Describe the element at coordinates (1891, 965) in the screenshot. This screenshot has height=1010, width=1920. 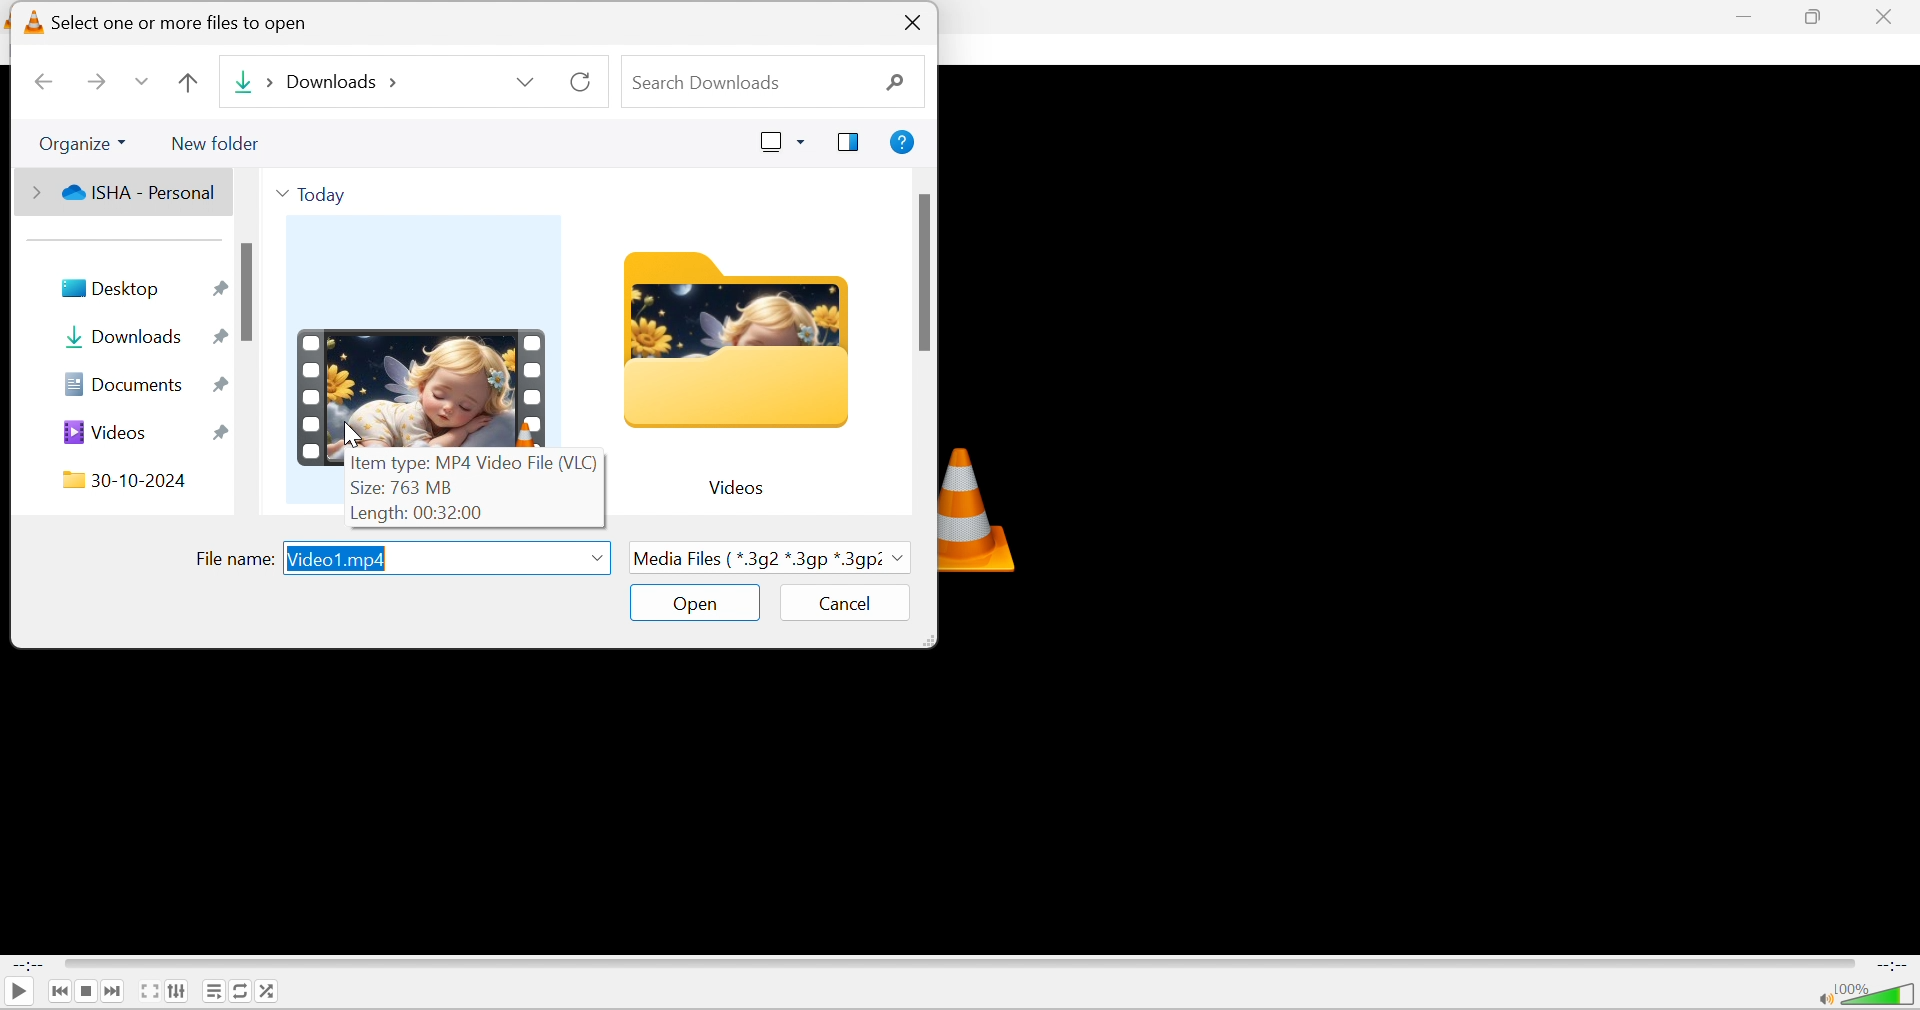
I see `End Time` at that location.